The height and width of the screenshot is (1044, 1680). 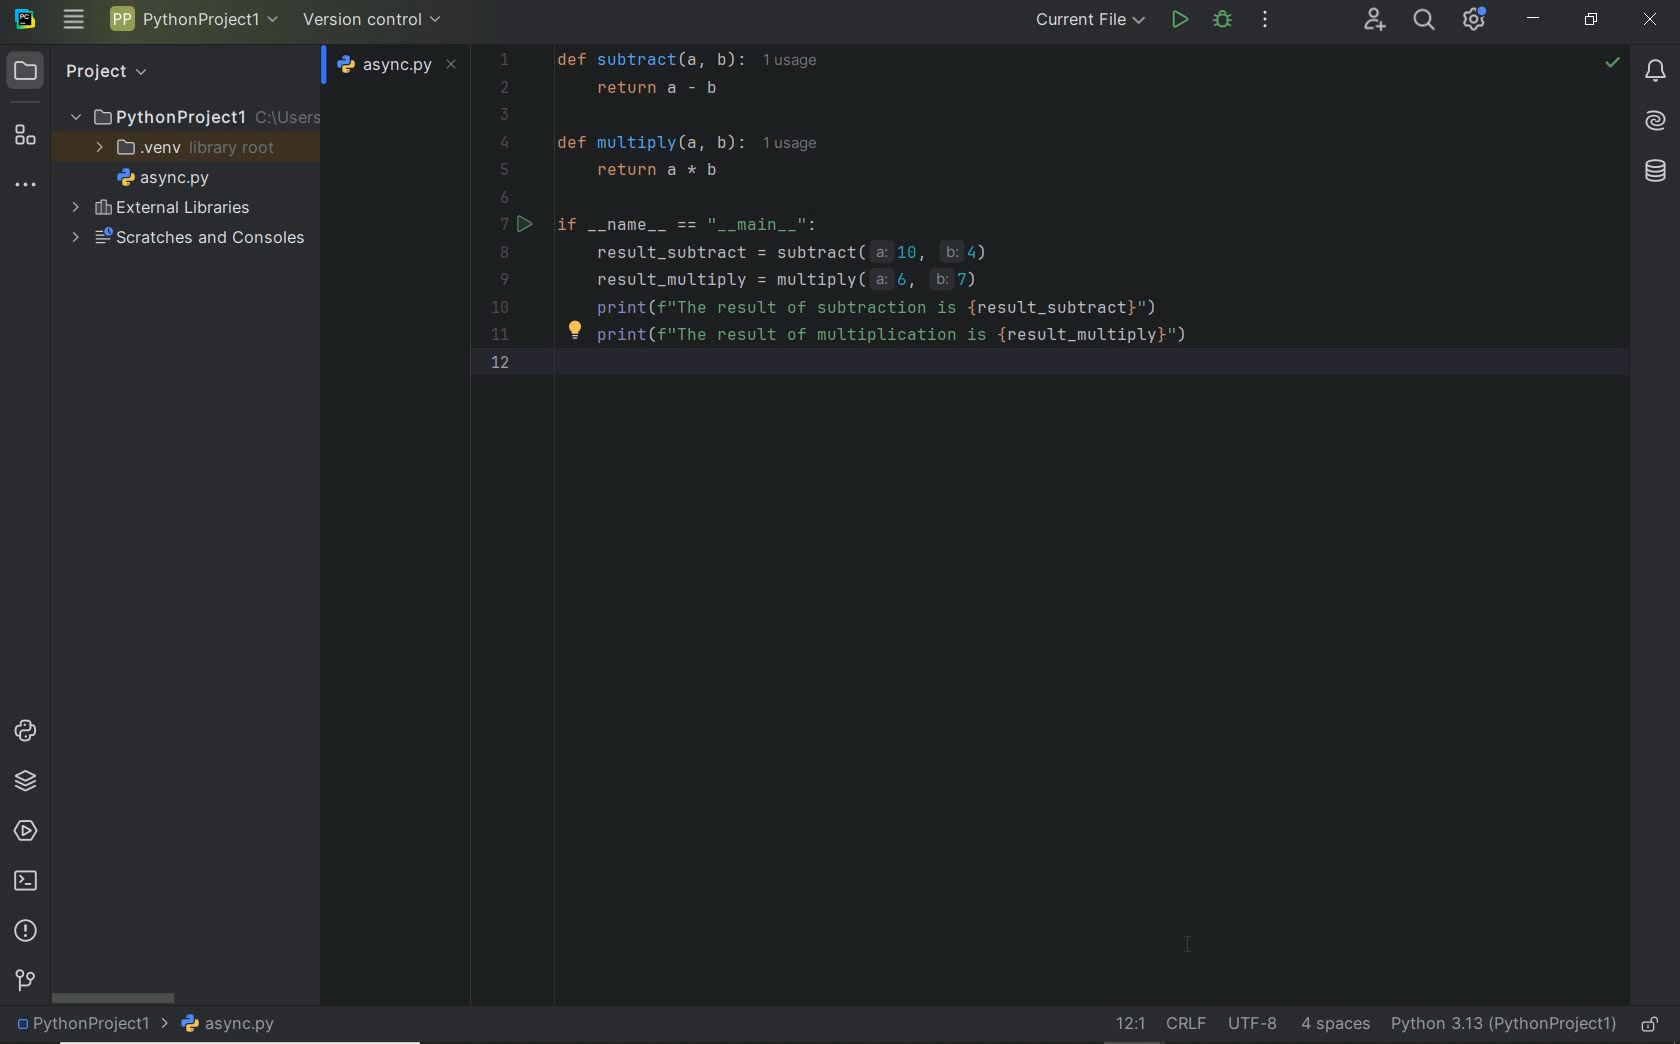 What do you see at coordinates (194, 116) in the screenshot?
I see `Project name` at bounding box center [194, 116].